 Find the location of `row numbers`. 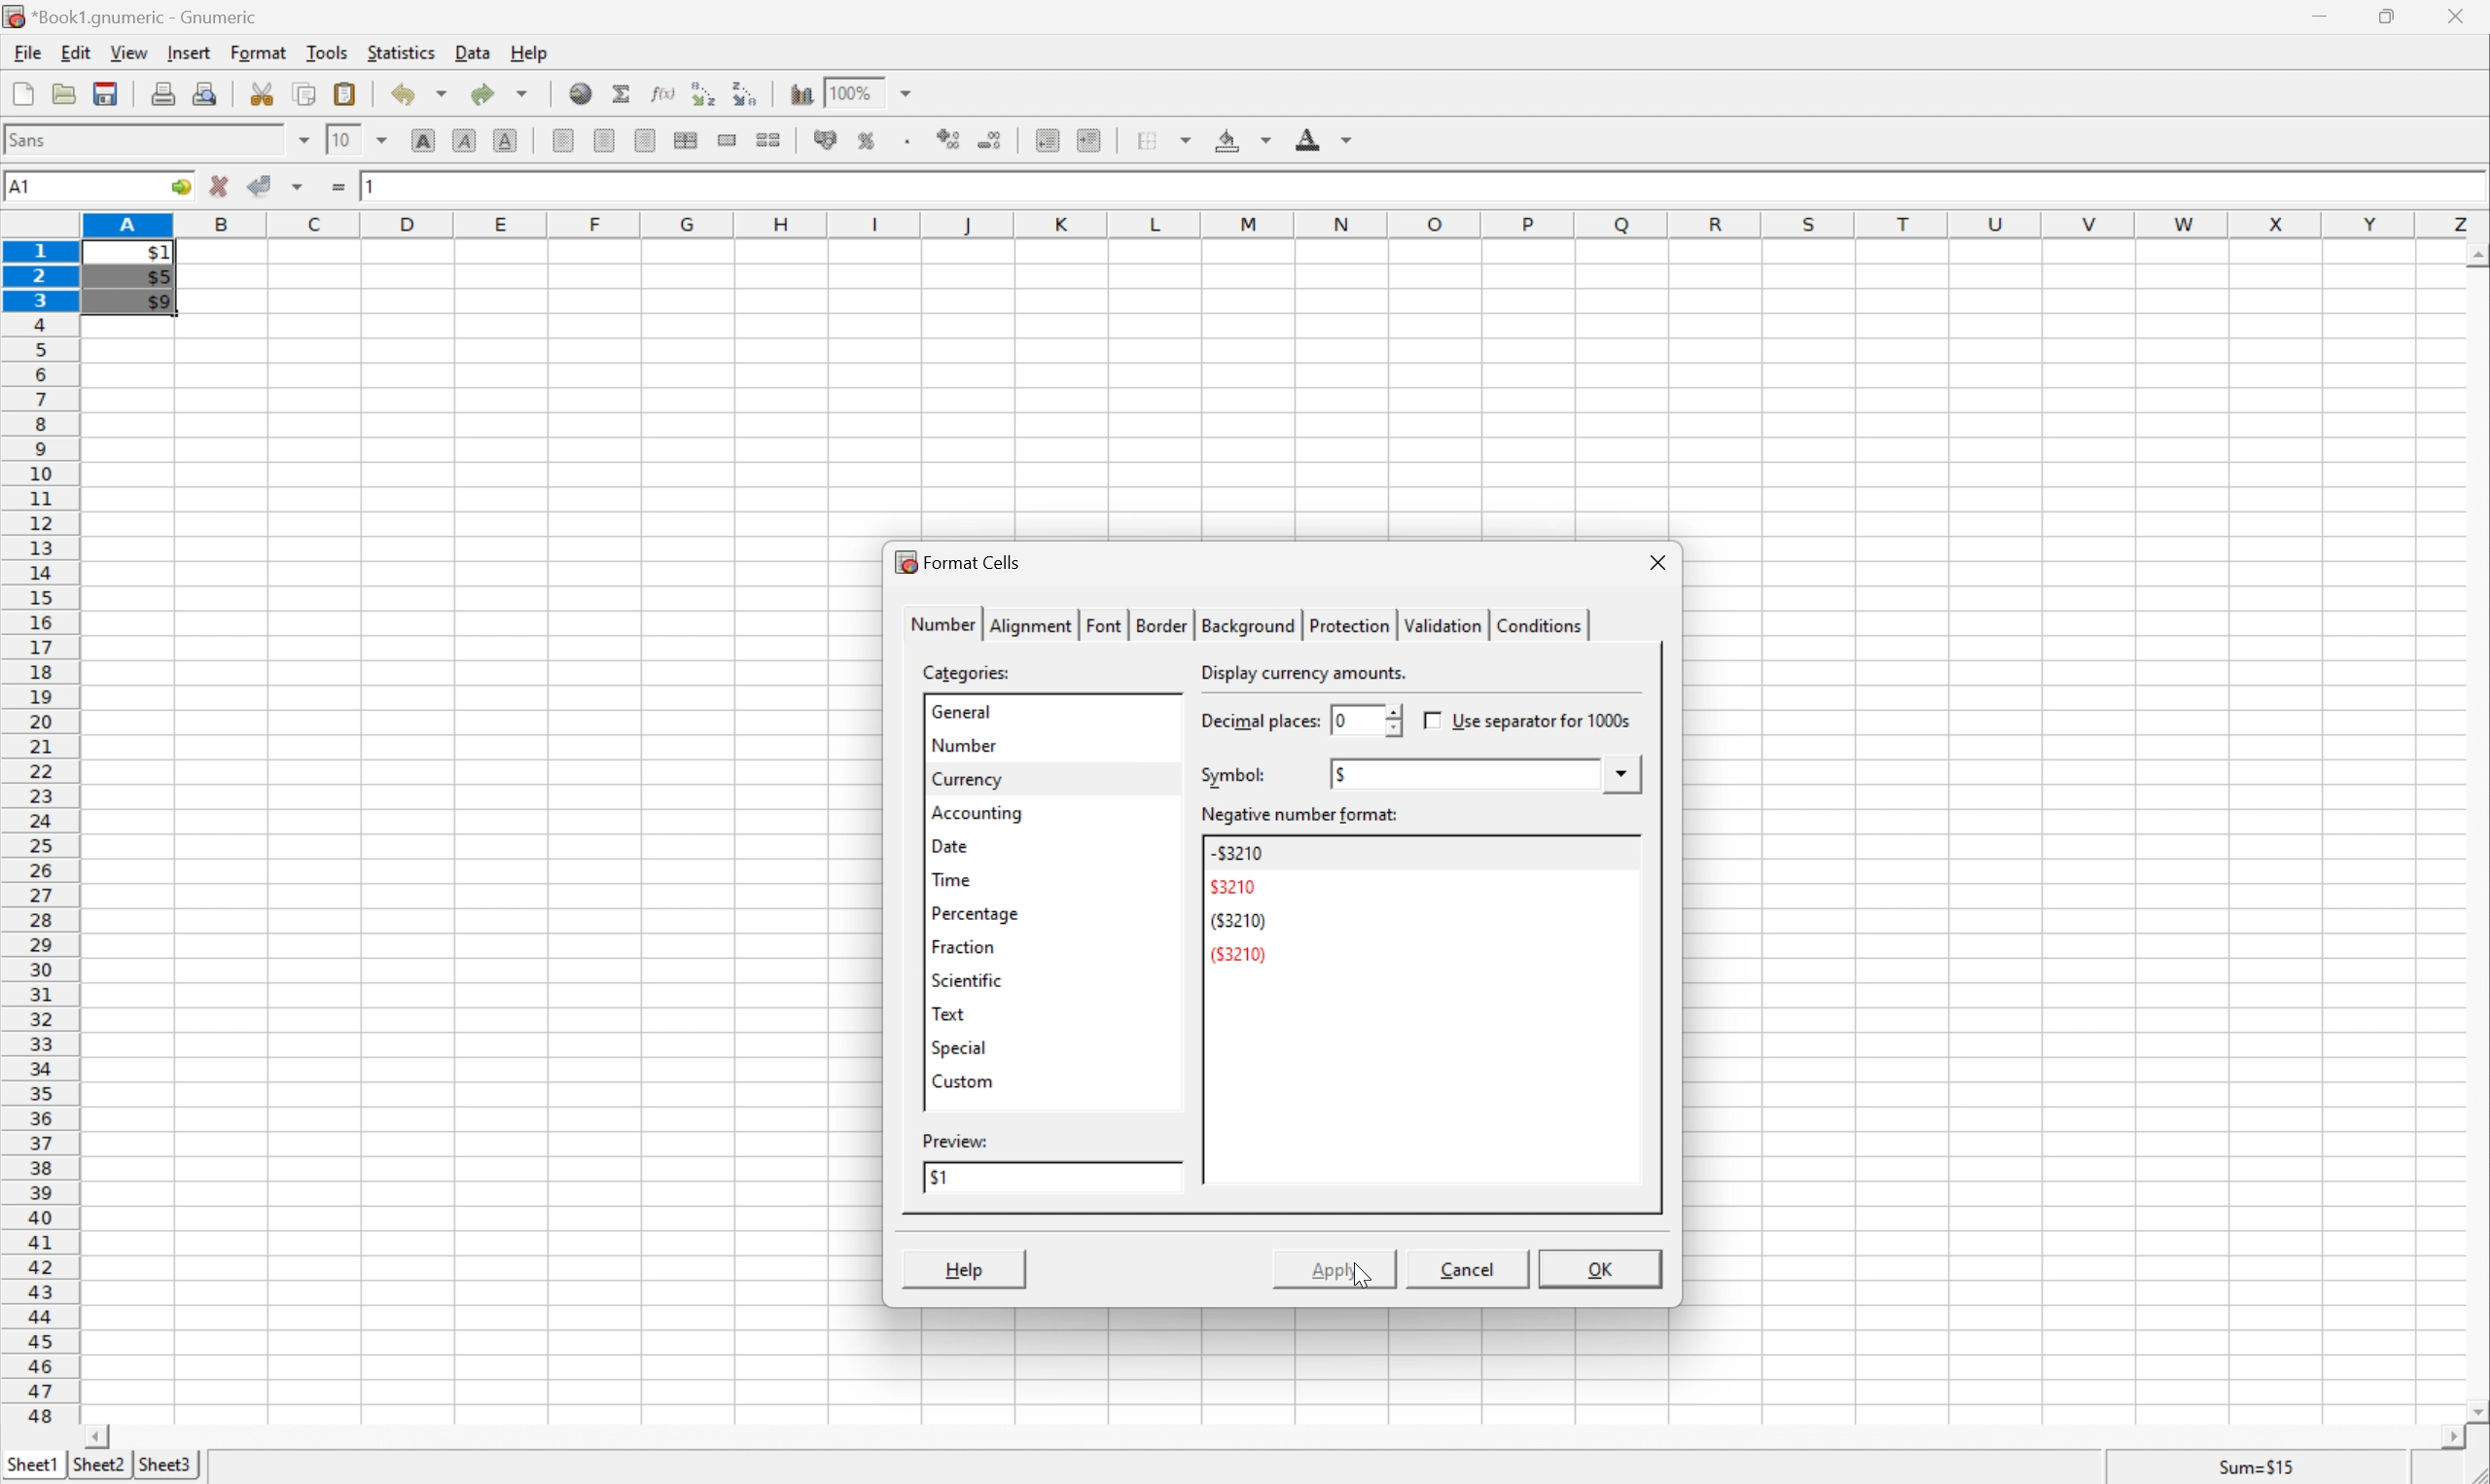

row numbers is located at coordinates (39, 833).